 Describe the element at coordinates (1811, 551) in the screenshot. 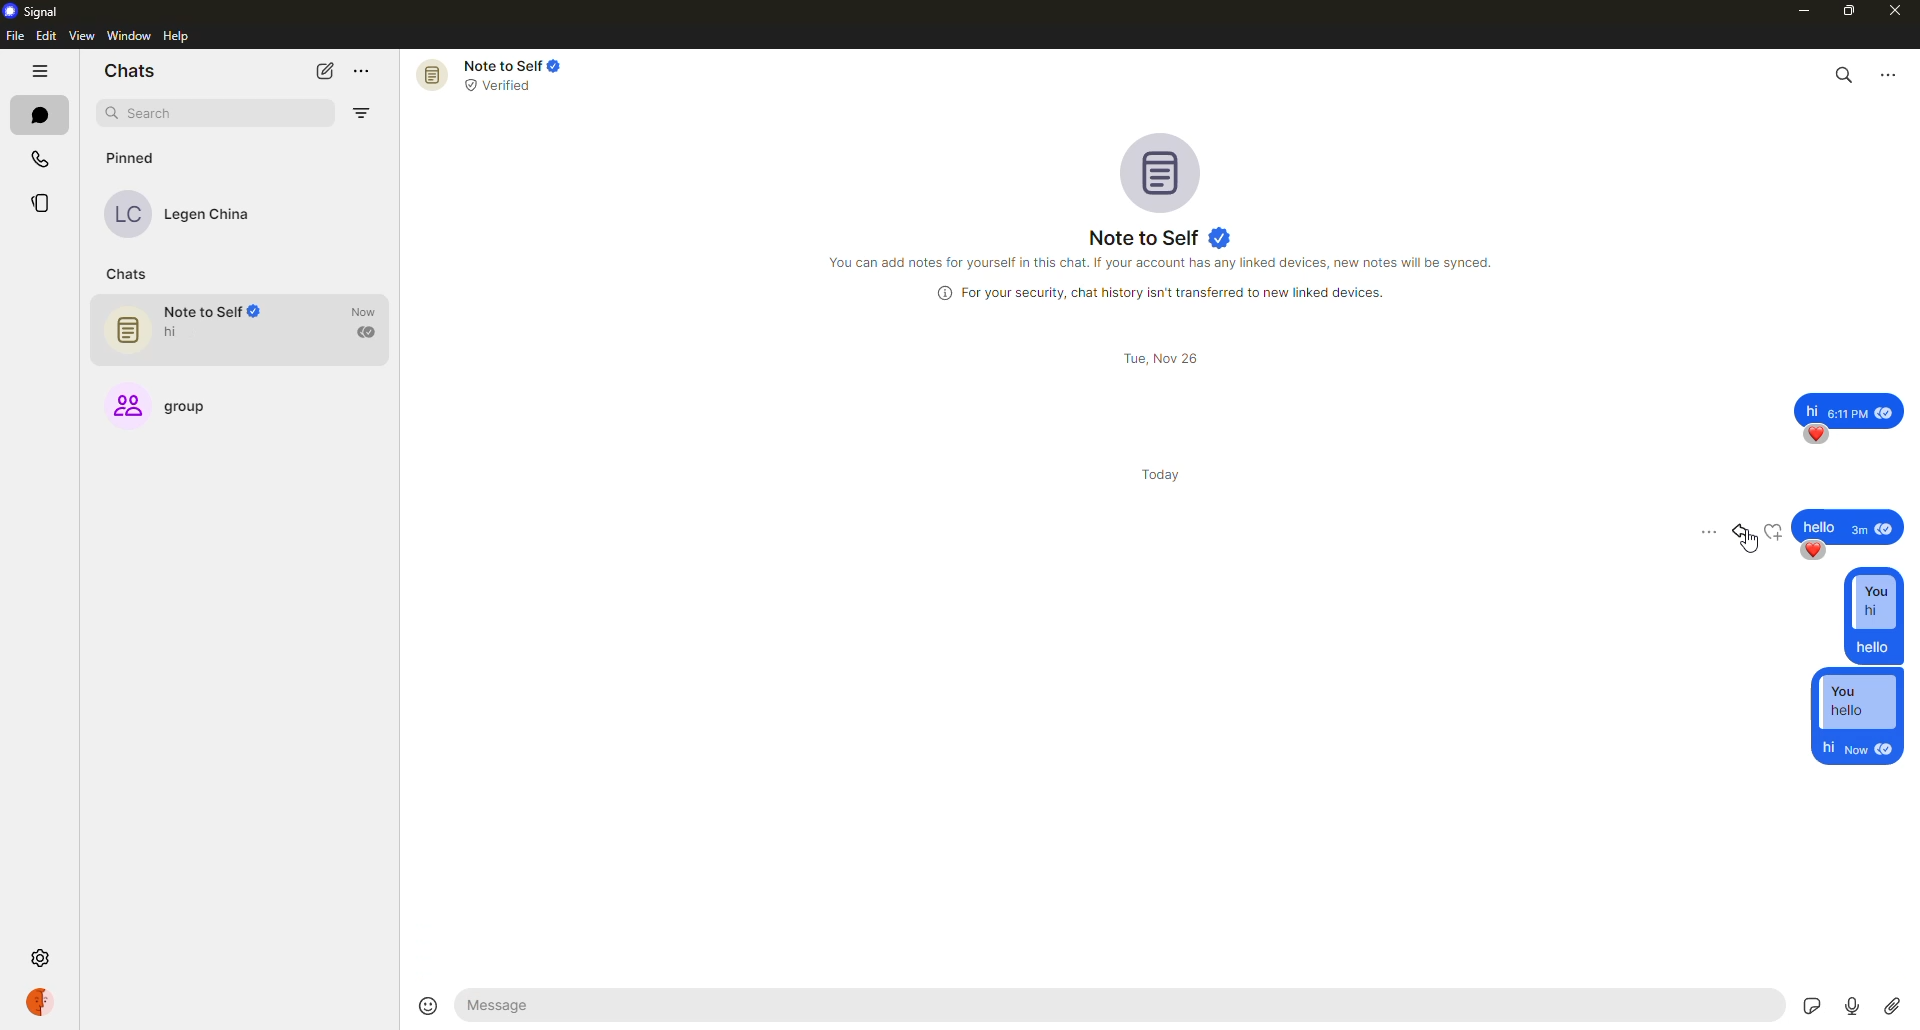

I see `reaction` at that location.